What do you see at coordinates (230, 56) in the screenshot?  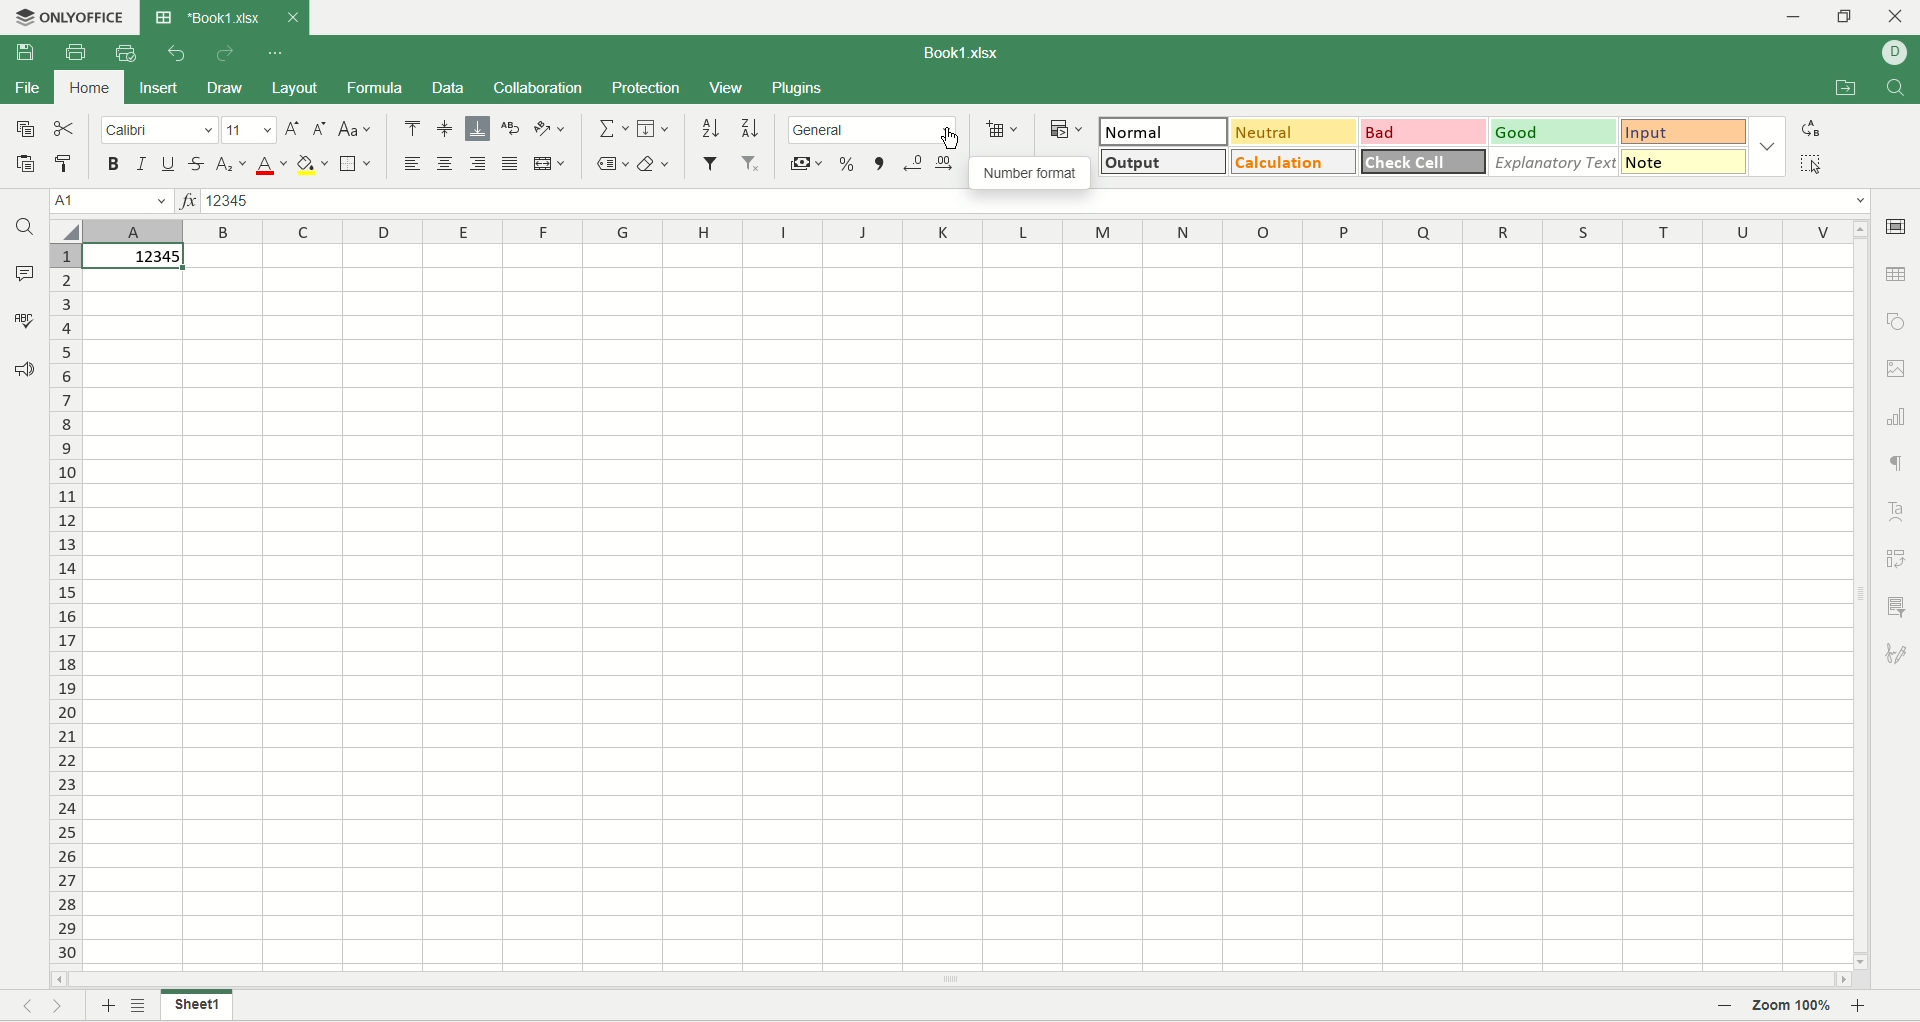 I see `redo` at bounding box center [230, 56].